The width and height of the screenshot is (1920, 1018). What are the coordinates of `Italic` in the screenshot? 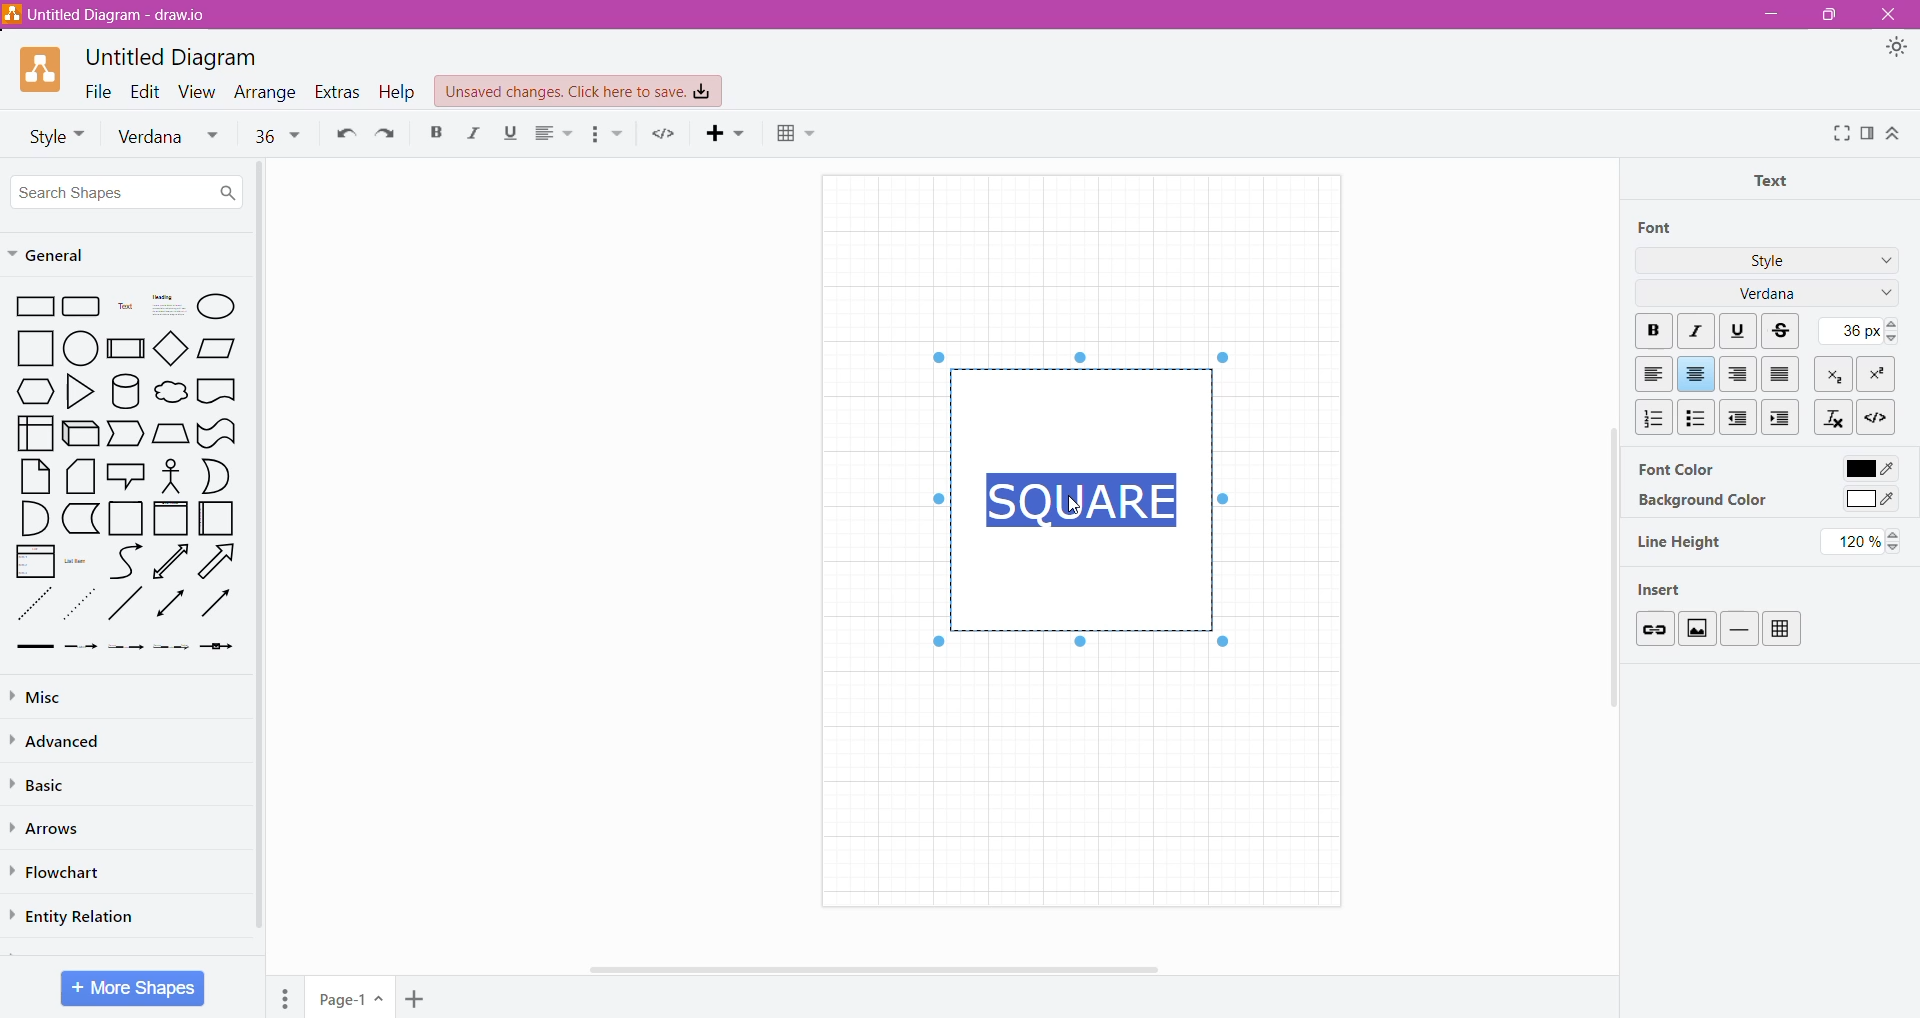 It's located at (1698, 332).